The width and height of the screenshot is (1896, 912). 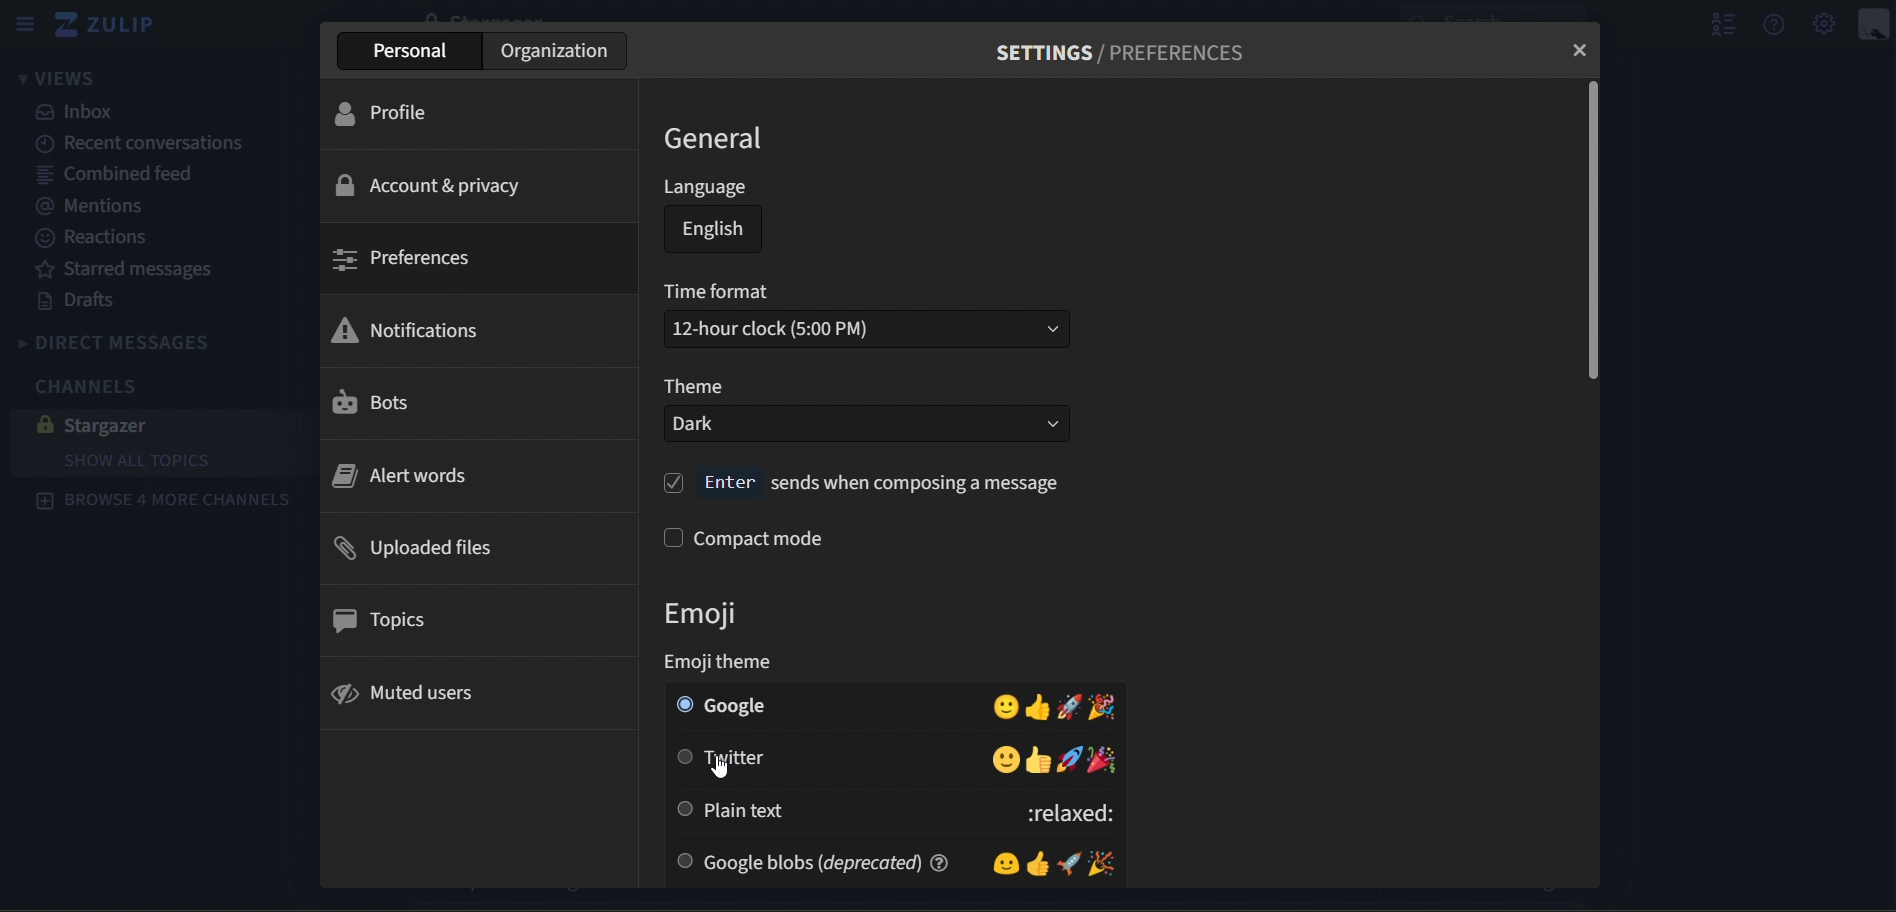 What do you see at coordinates (417, 548) in the screenshot?
I see `uploaded files` at bounding box center [417, 548].